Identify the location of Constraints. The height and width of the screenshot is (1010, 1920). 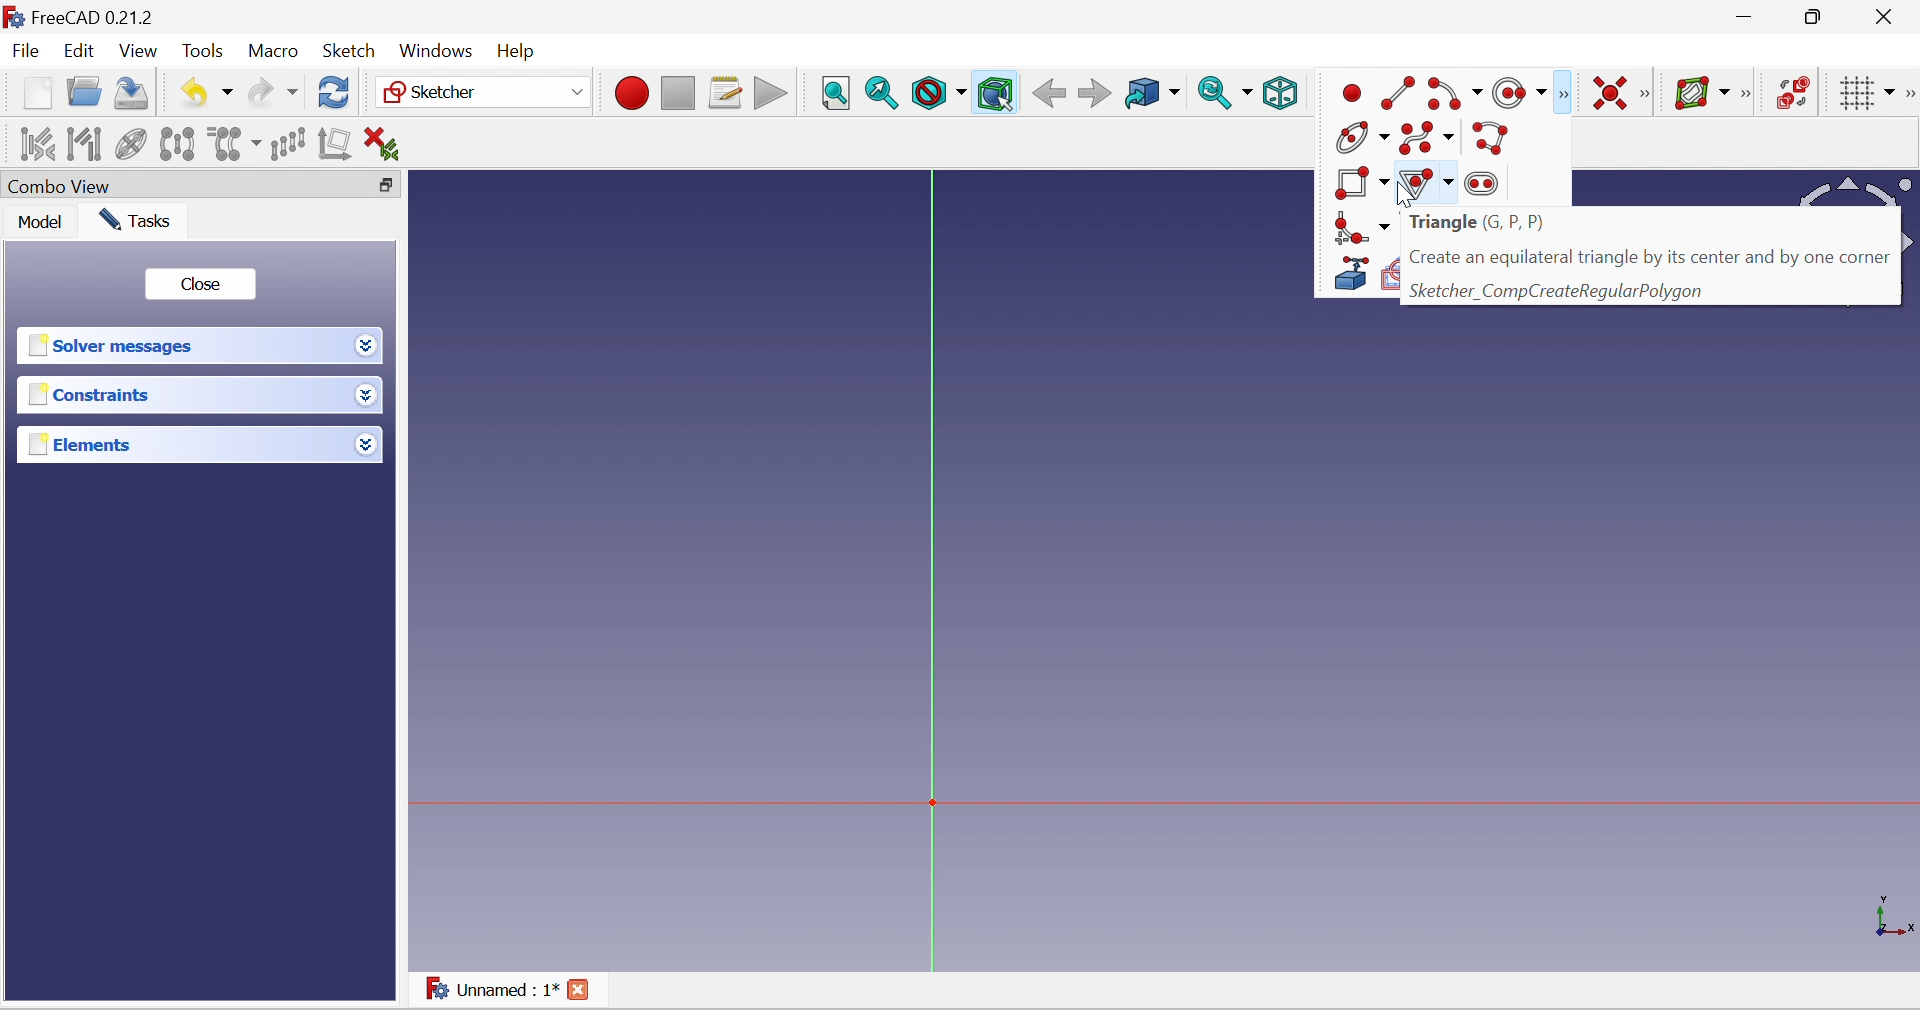
(181, 395).